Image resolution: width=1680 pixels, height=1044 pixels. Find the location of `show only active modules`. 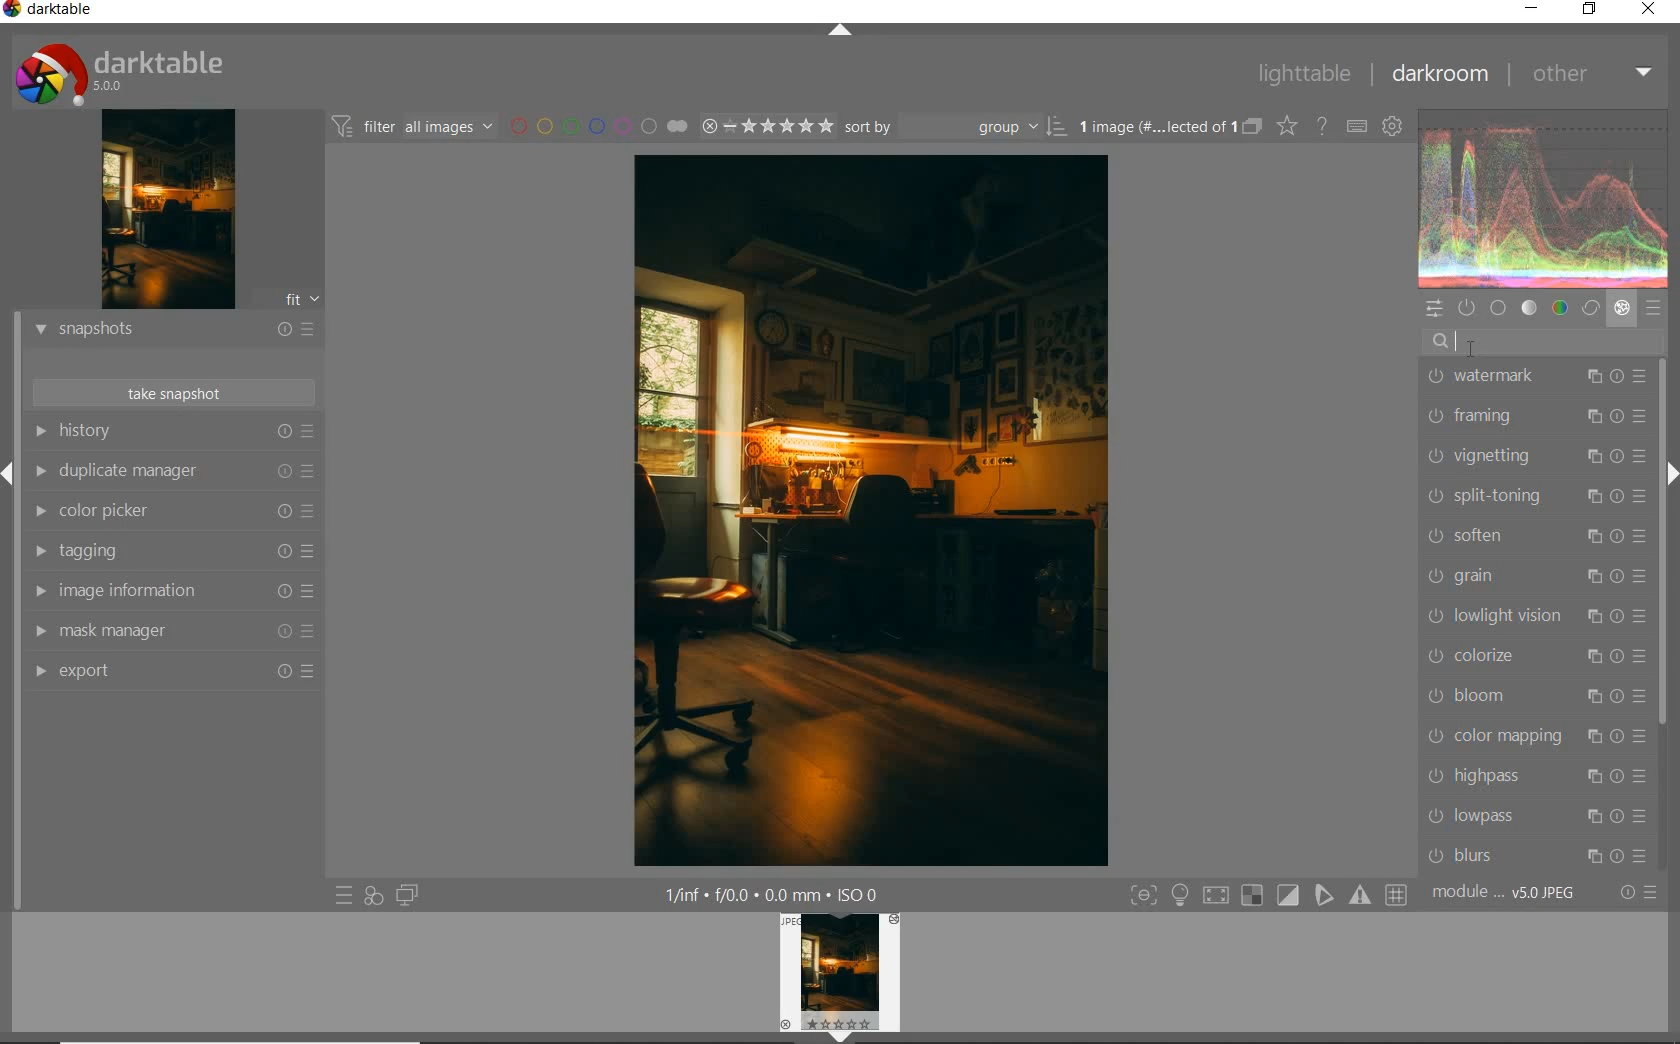

show only active modules is located at coordinates (1467, 308).